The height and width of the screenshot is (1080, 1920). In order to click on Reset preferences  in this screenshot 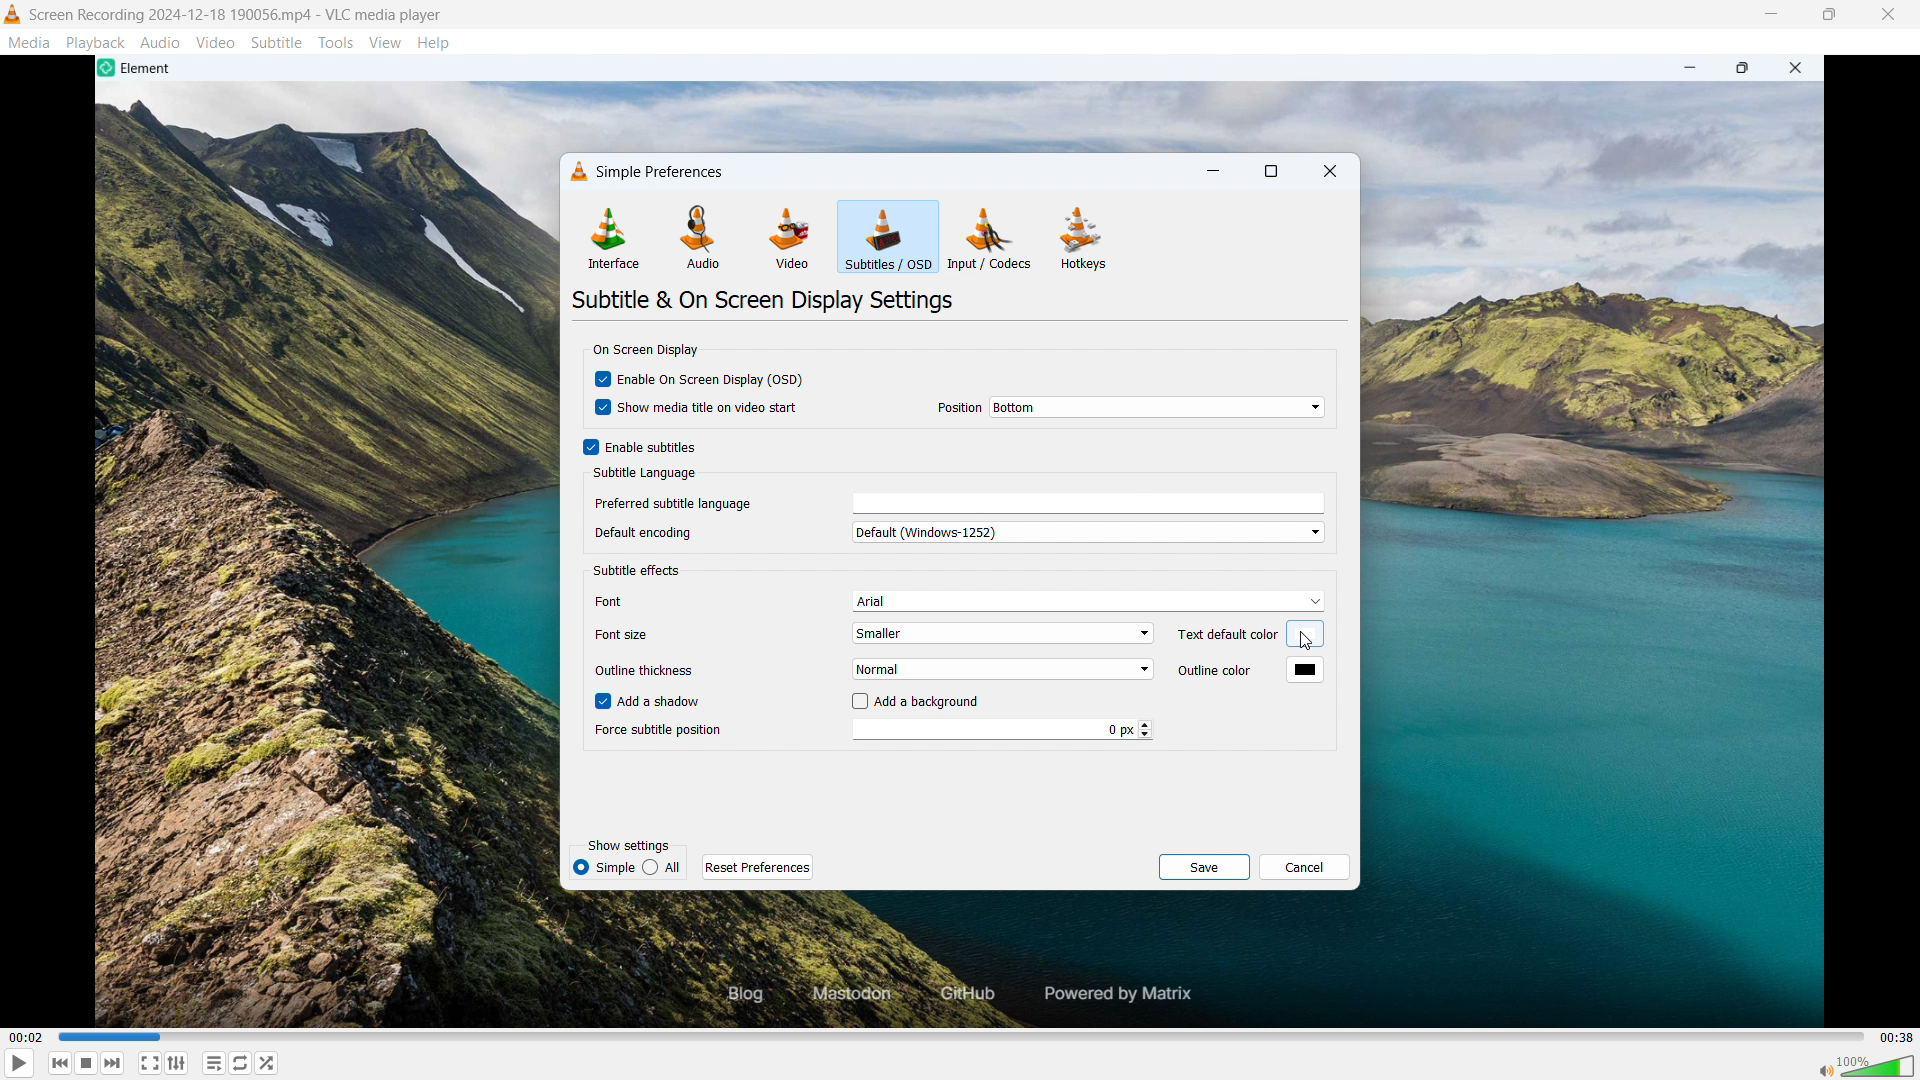, I will do `click(758, 866)`.